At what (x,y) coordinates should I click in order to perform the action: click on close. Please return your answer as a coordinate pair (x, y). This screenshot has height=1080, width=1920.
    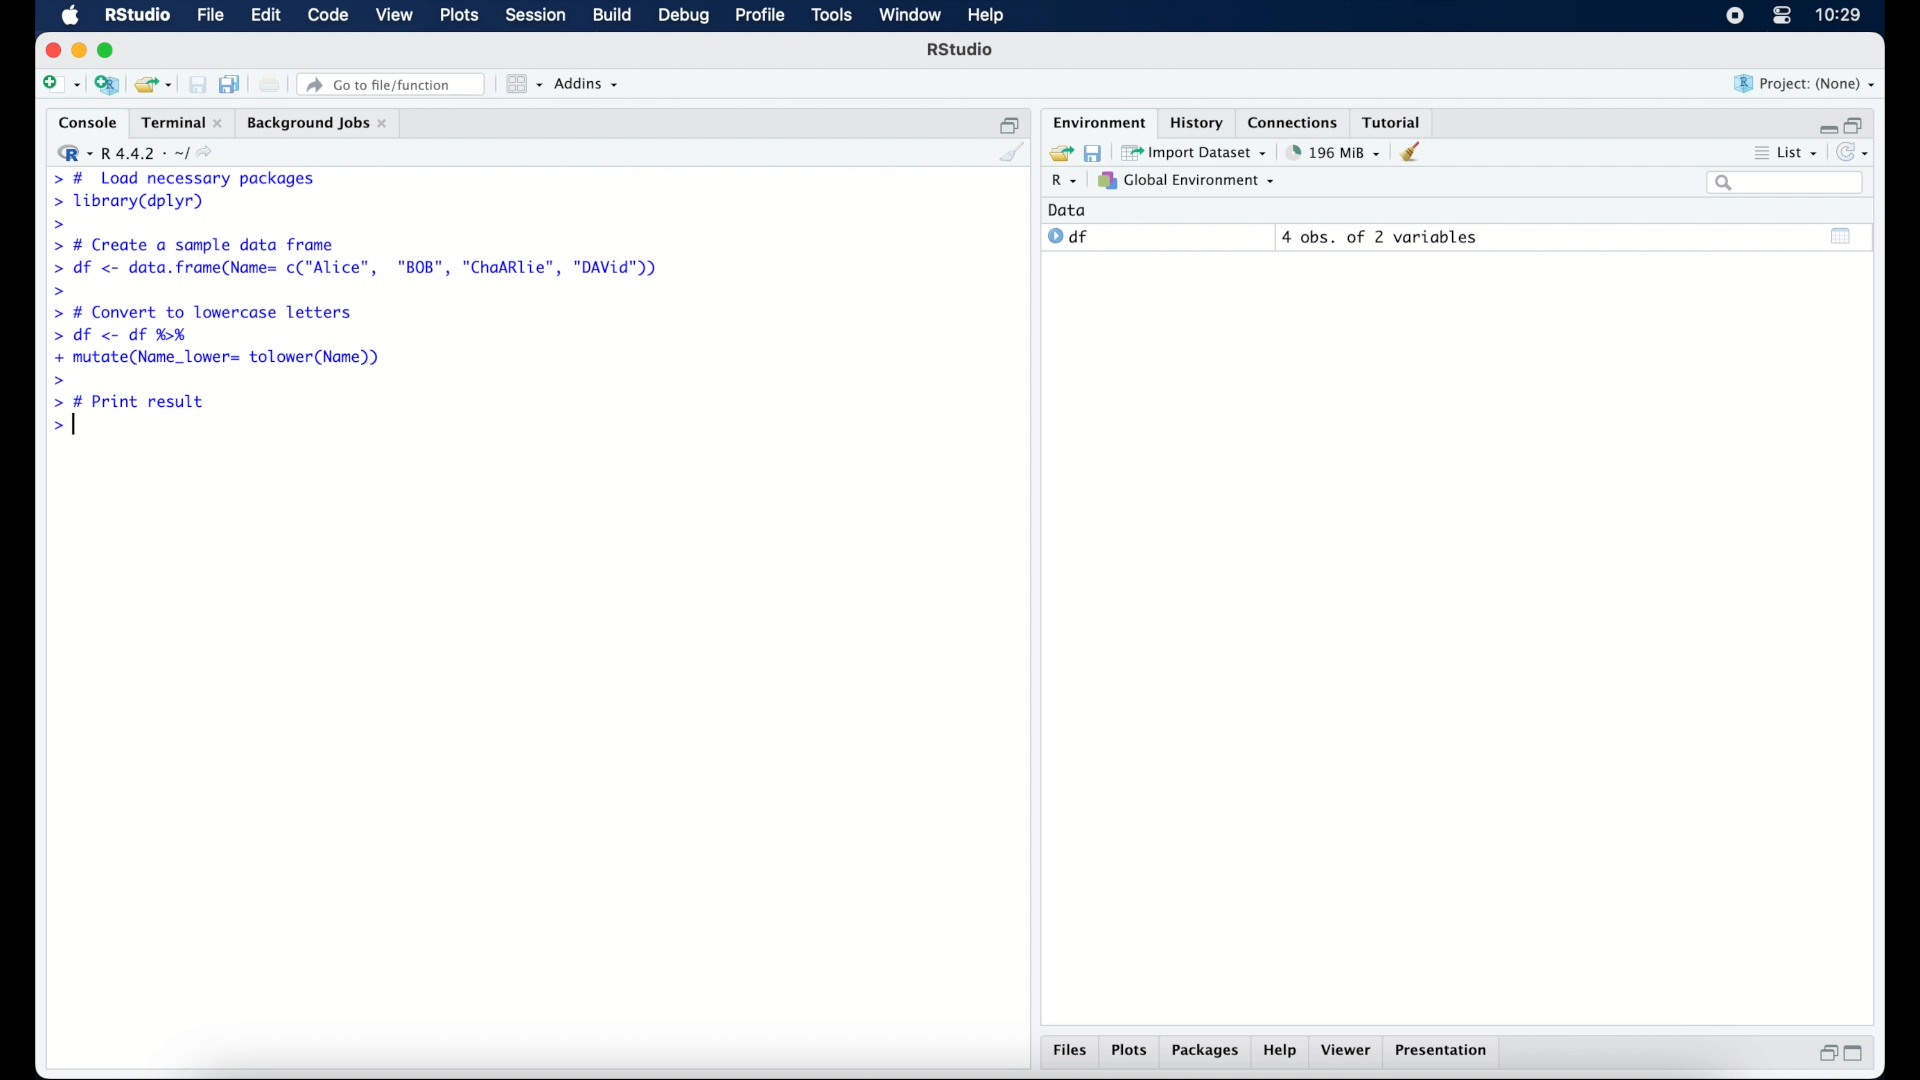
    Looking at the image, I should click on (53, 50).